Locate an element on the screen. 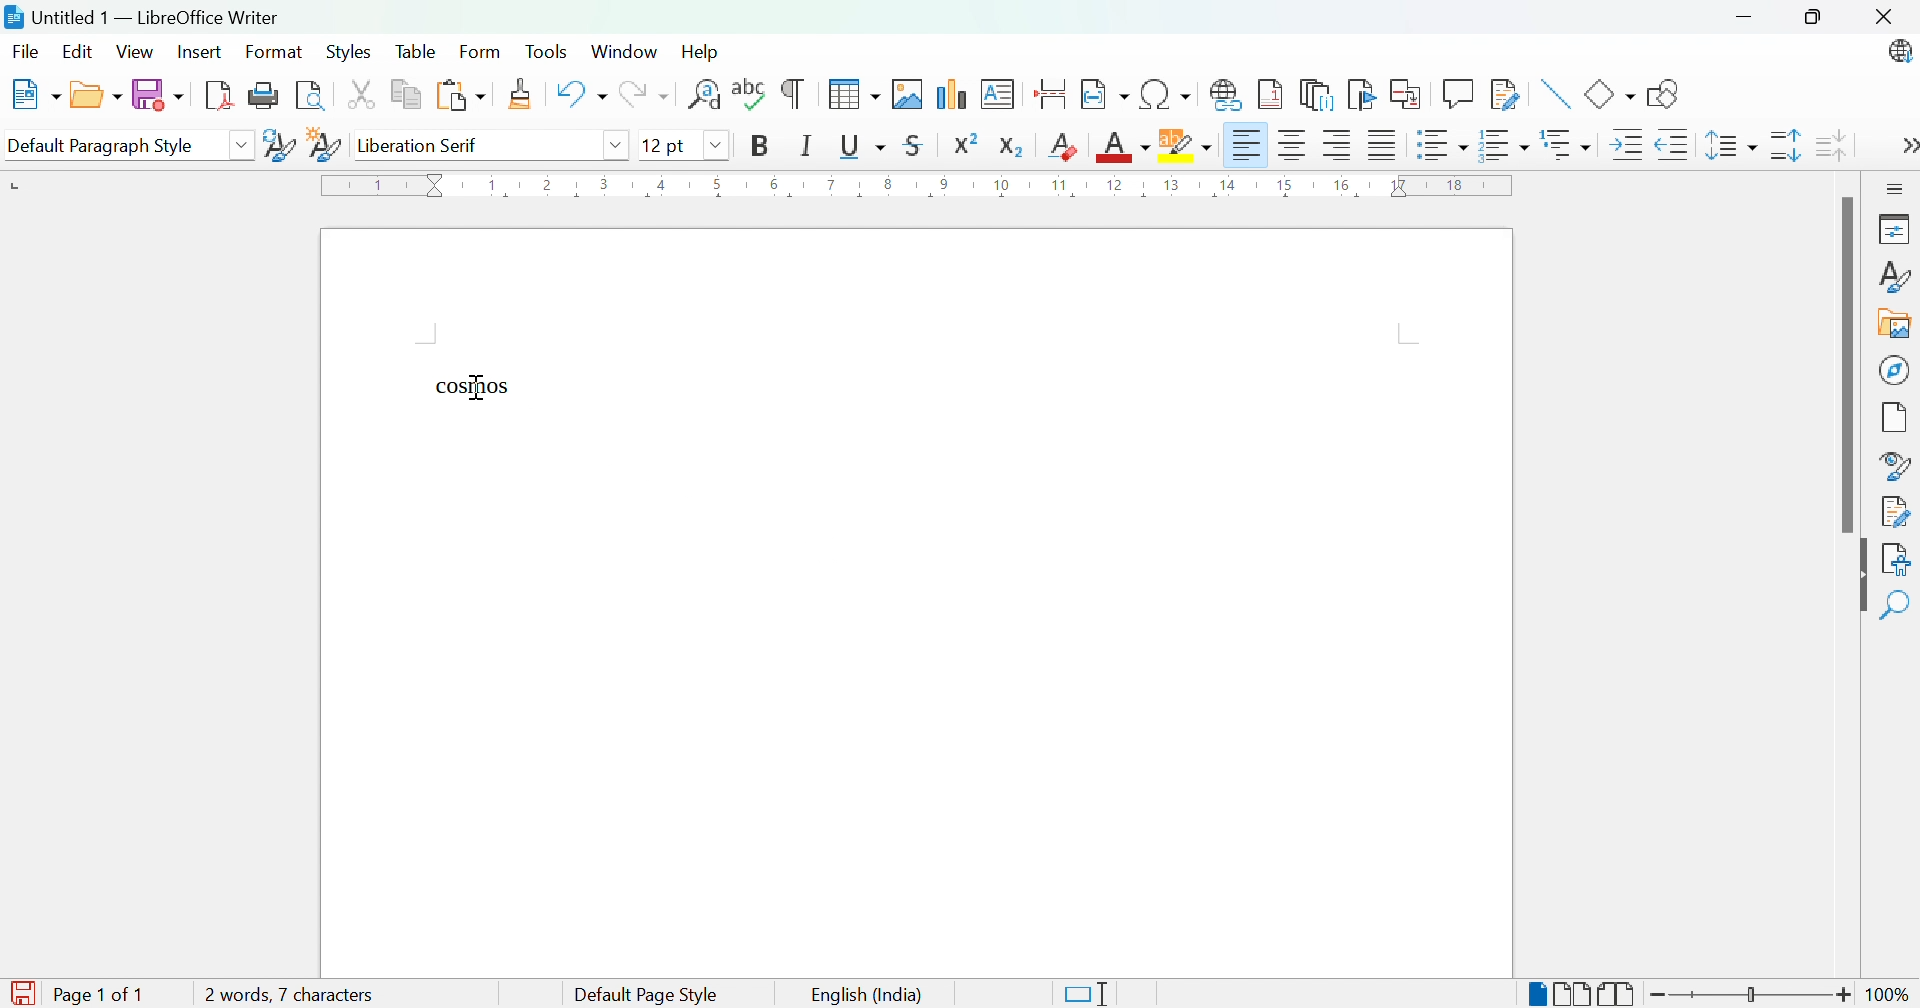  Font color is located at coordinates (1125, 148).